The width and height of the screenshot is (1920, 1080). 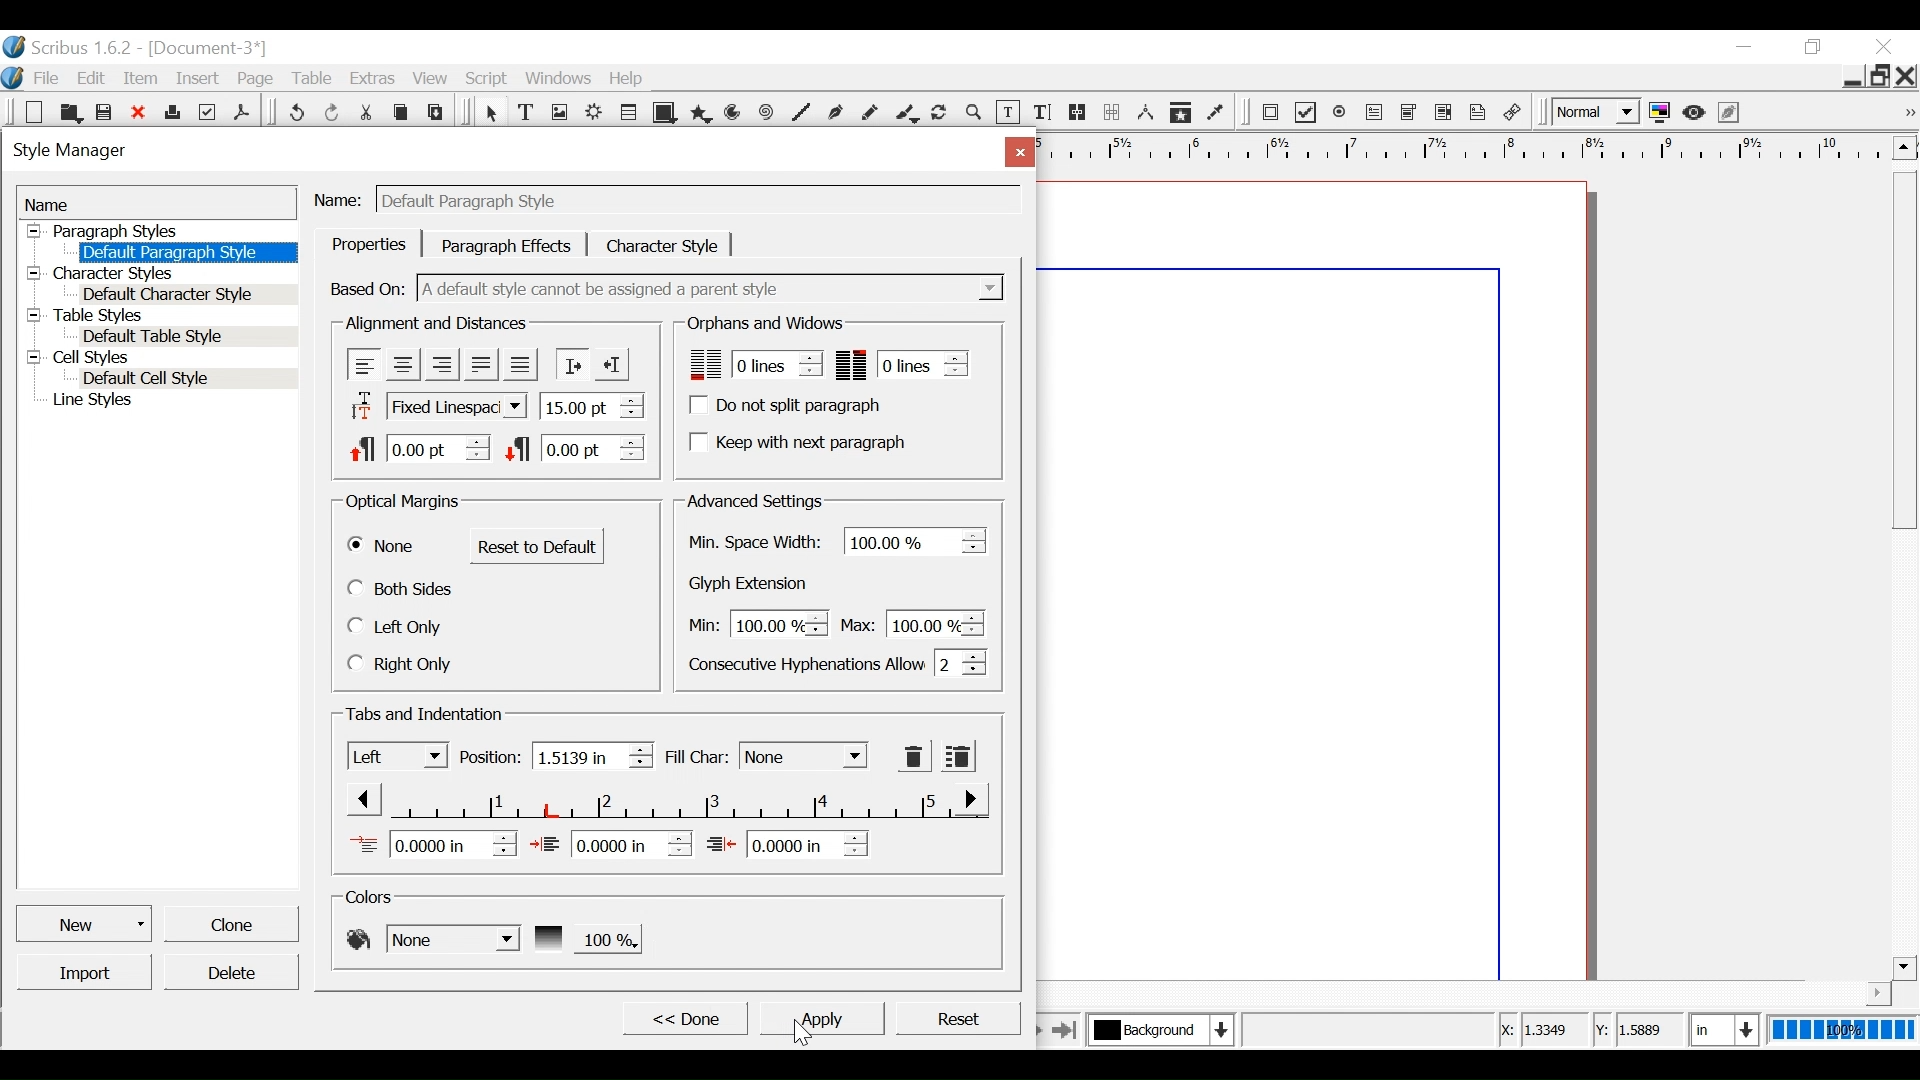 What do you see at coordinates (207, 111) in the screenshot?
I see `Prefilight Verifier` at bounding box center [207, 111].